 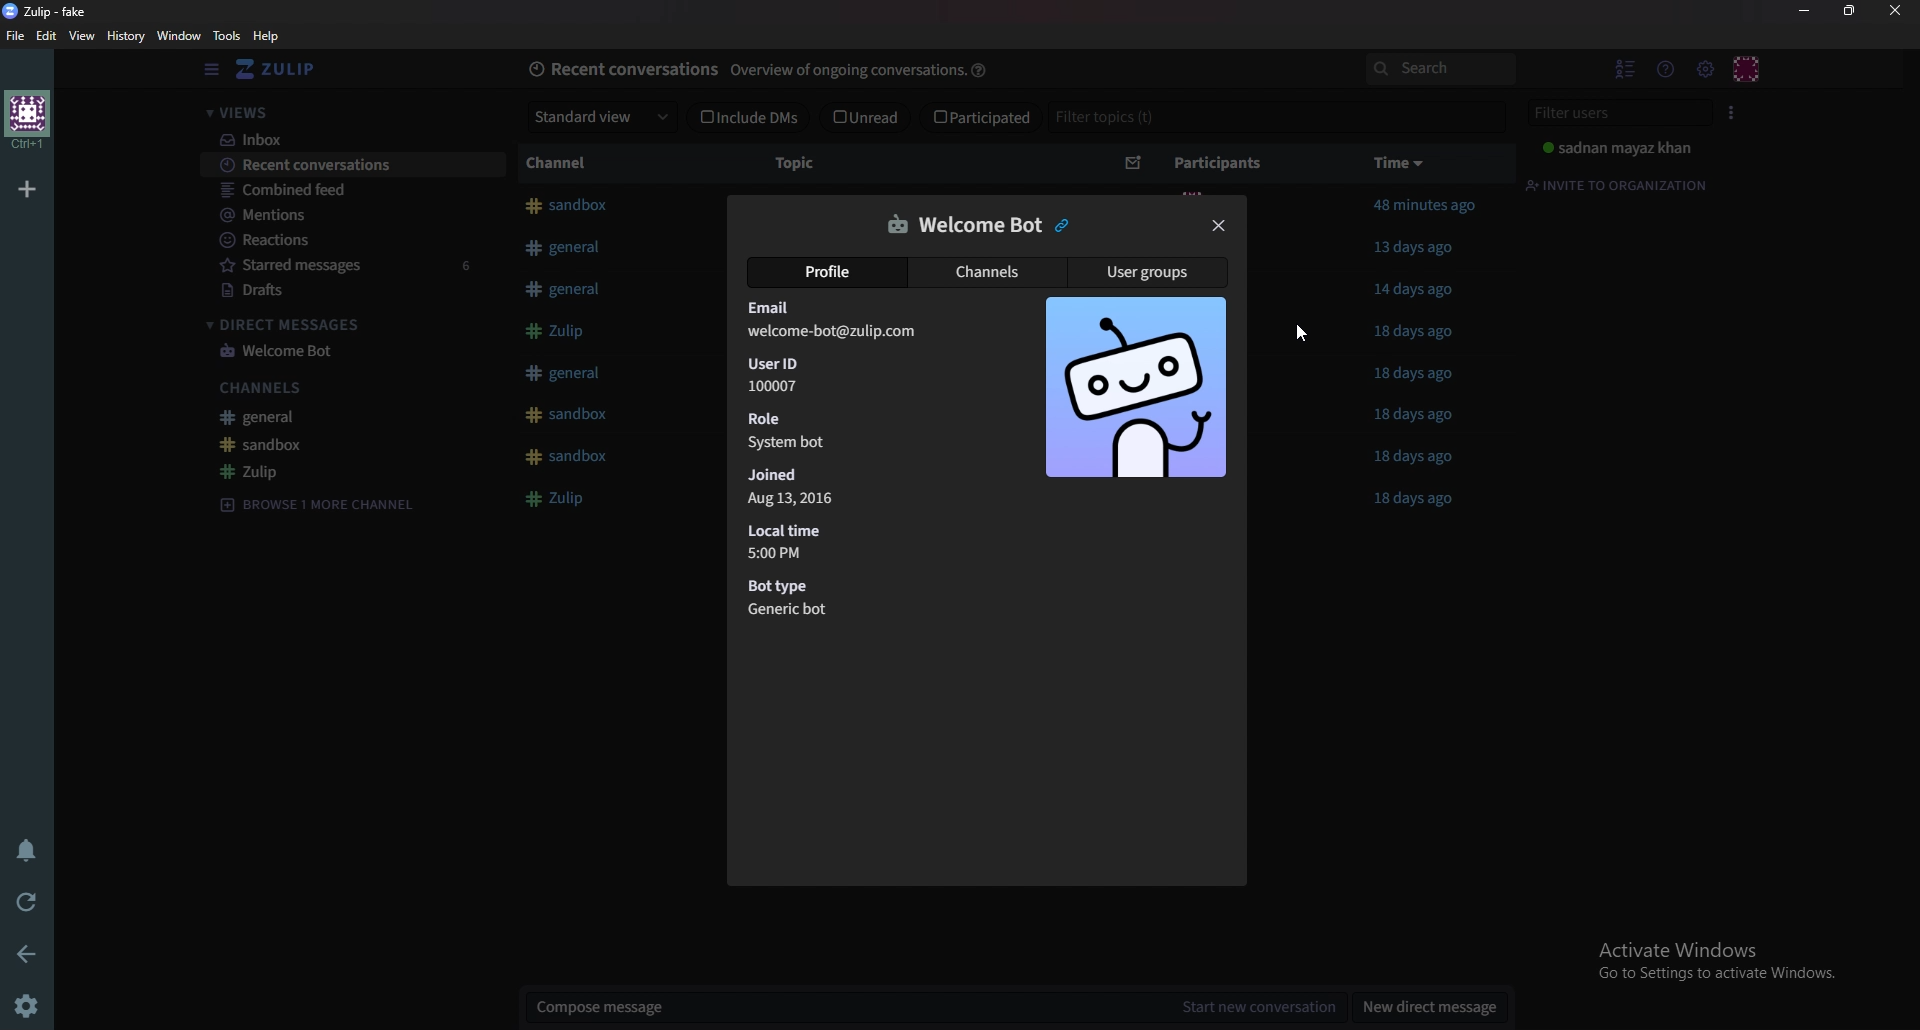 I want to click on welcome bot, so click(x=964, y=225).